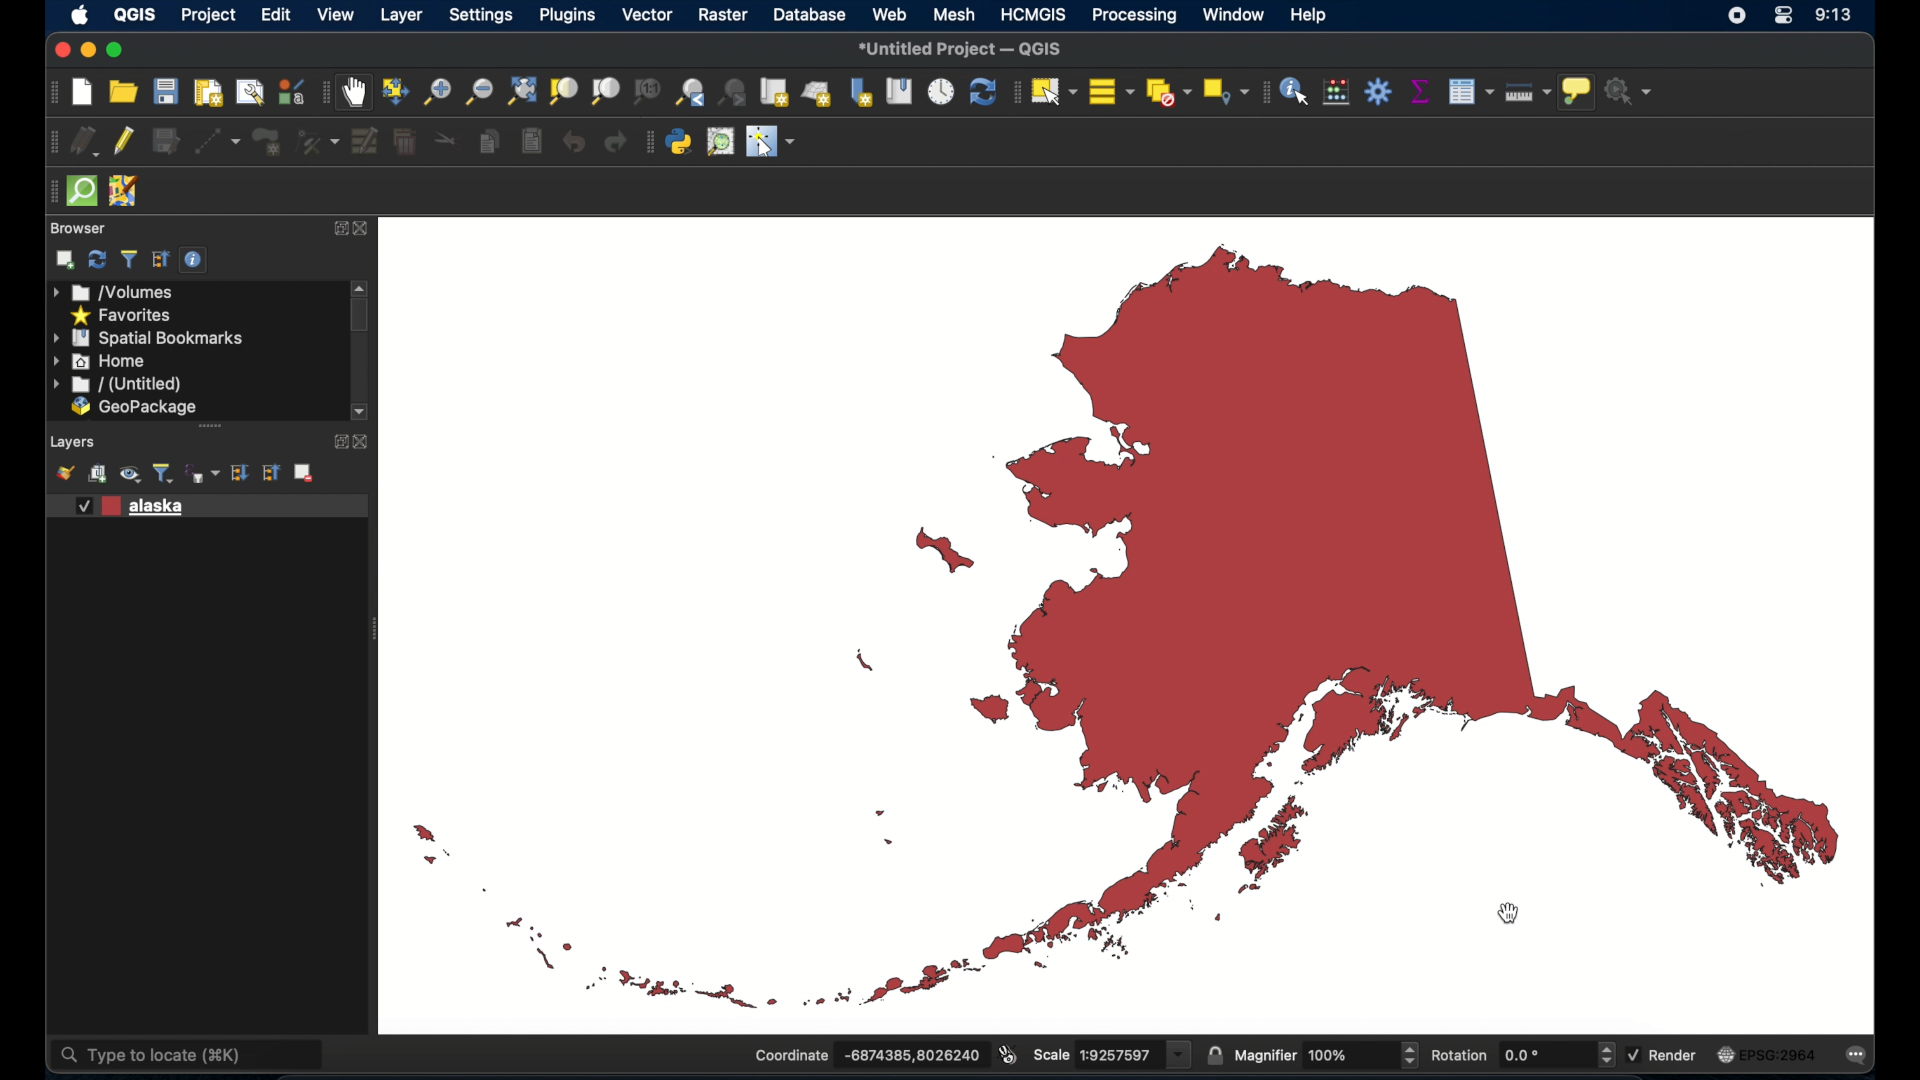 This screenshot has height=1080, width=1920. What do you see at coordinates (646, 14) in the screenshot?
I see `vector` at bounding box center [646, 14].